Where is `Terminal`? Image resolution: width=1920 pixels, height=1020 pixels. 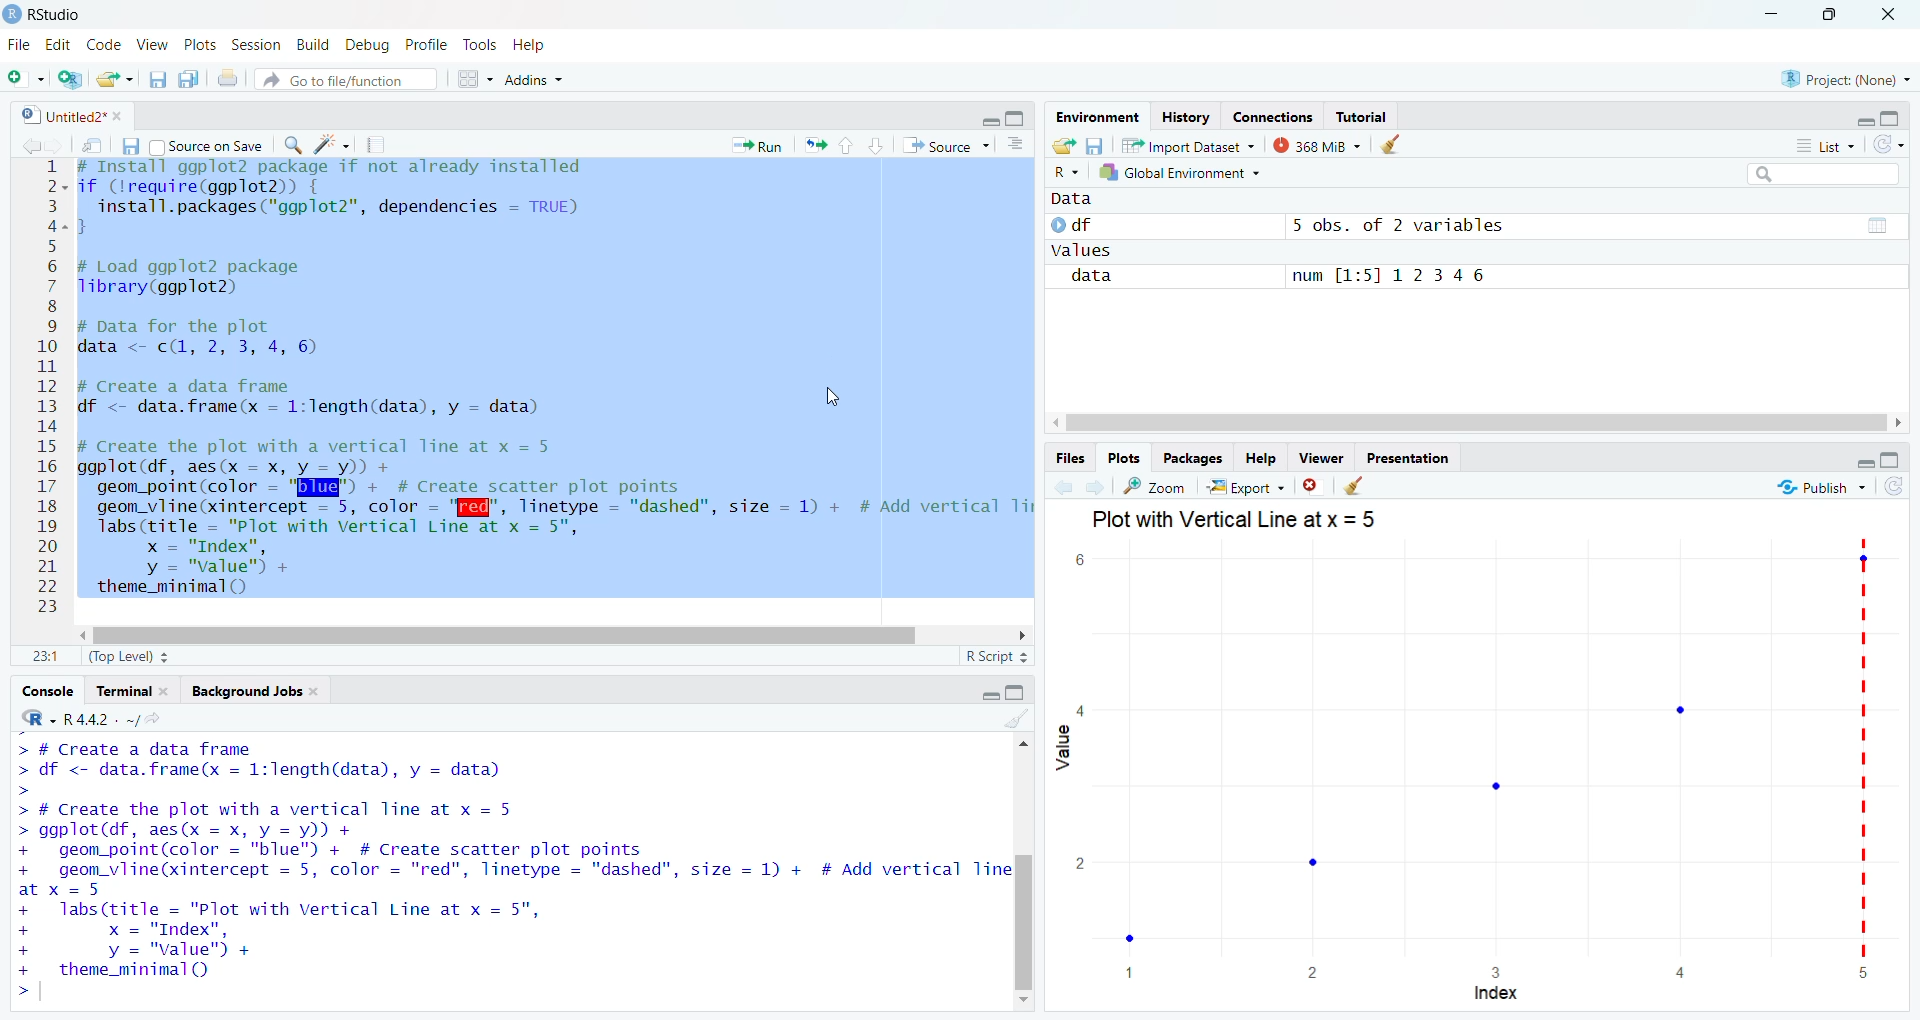
Terminal is located at coordinates (131, 690).